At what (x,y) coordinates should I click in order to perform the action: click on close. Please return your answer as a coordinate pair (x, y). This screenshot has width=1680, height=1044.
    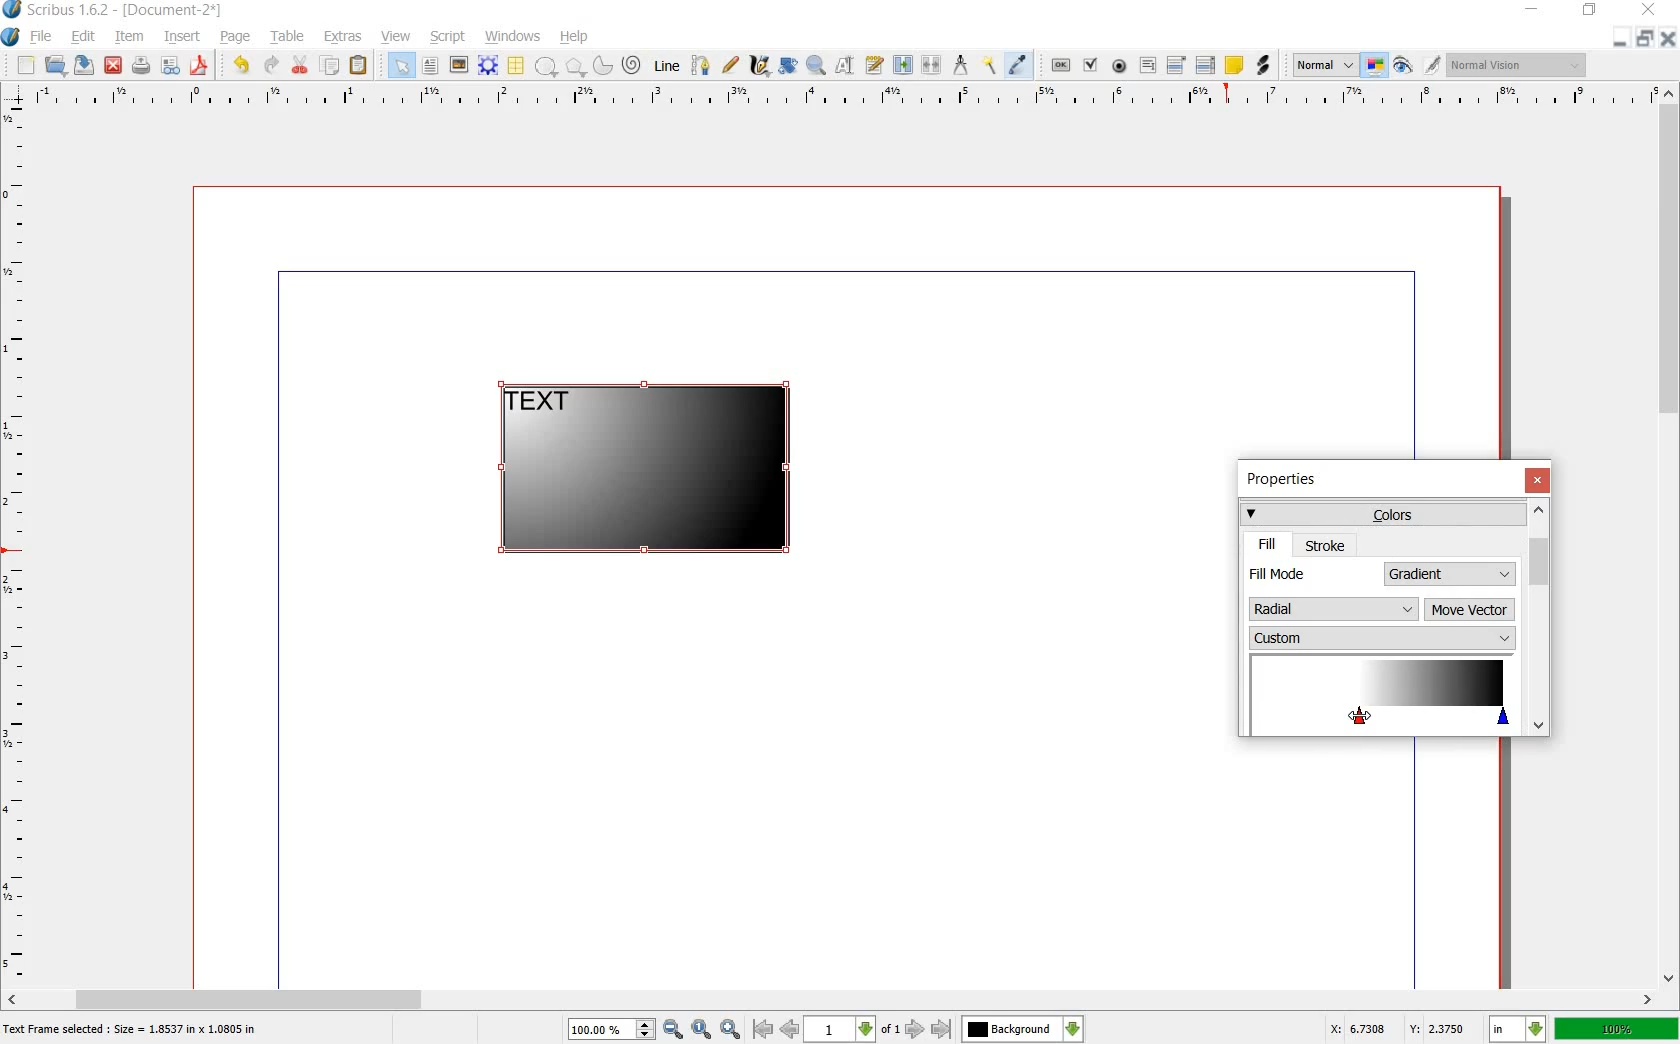
    Looking at the image, I should click on (115, 65).